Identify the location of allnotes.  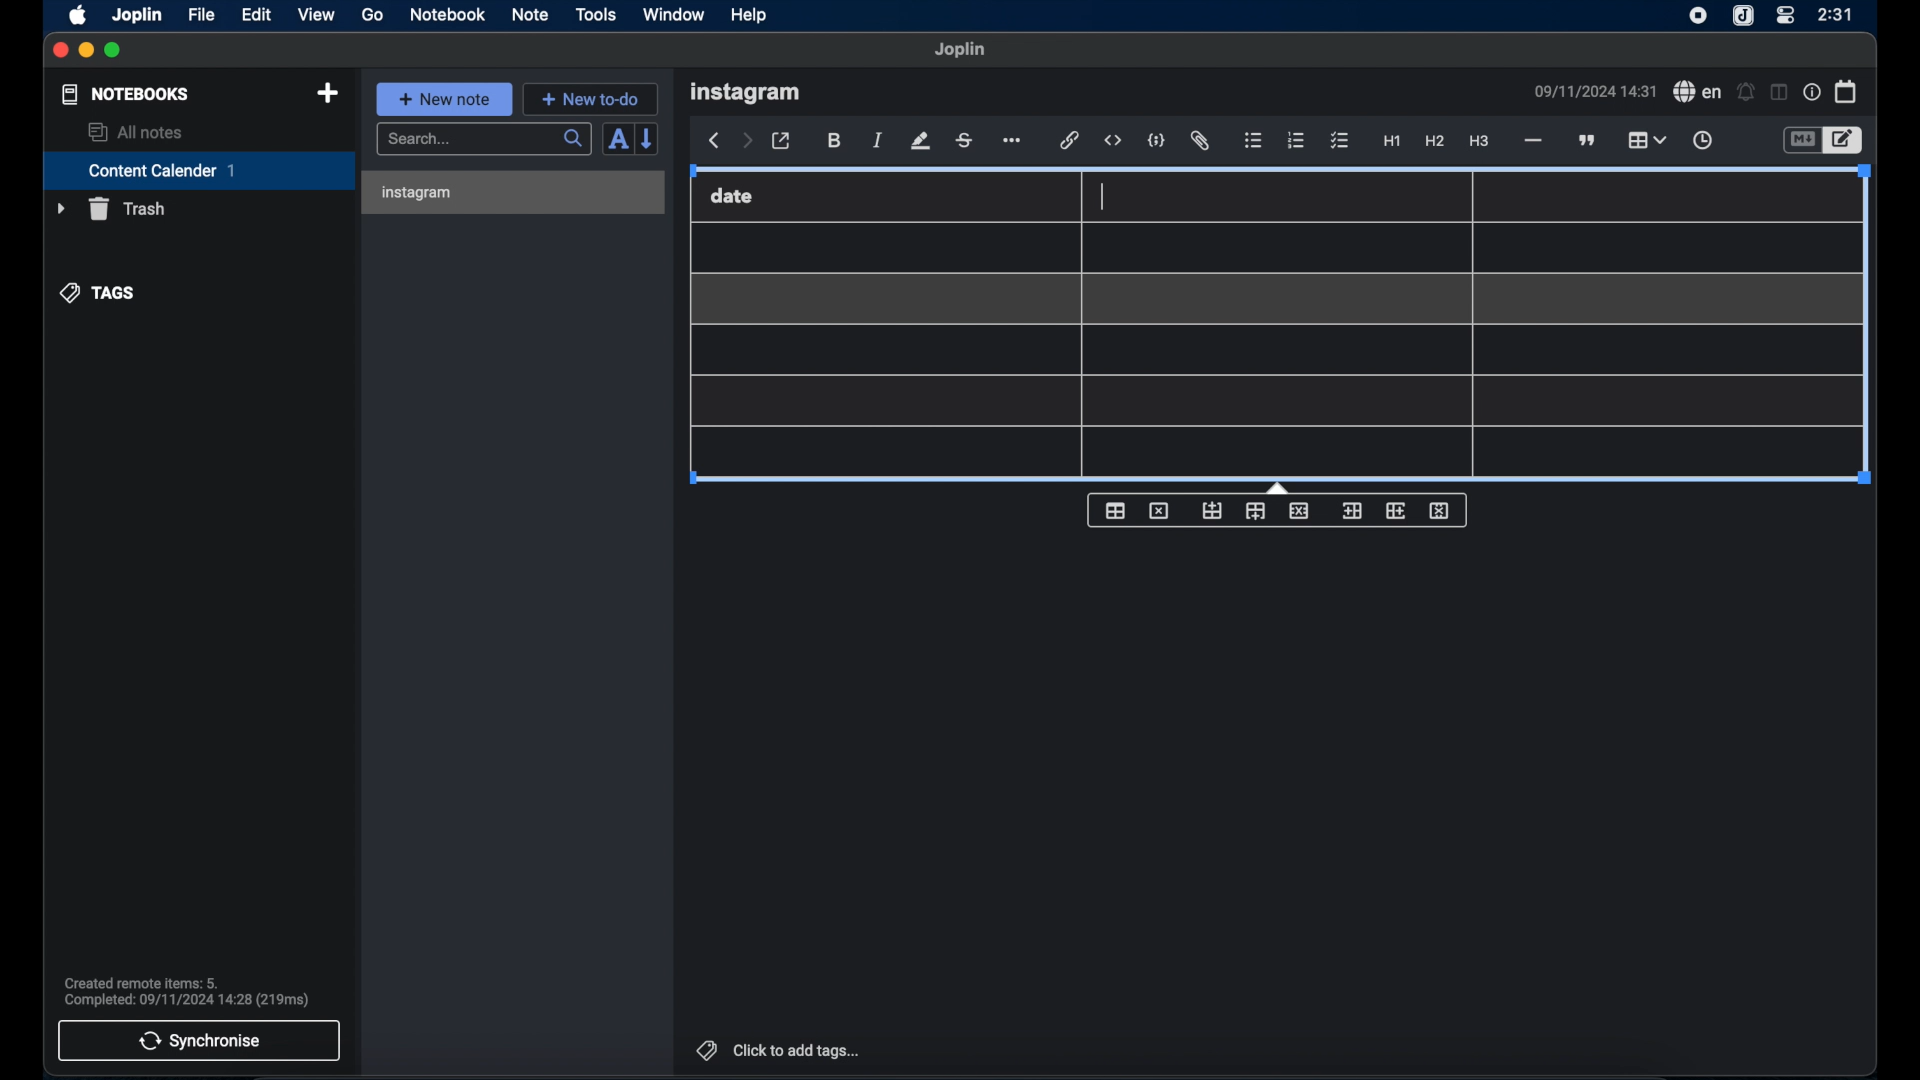
(137, 132).